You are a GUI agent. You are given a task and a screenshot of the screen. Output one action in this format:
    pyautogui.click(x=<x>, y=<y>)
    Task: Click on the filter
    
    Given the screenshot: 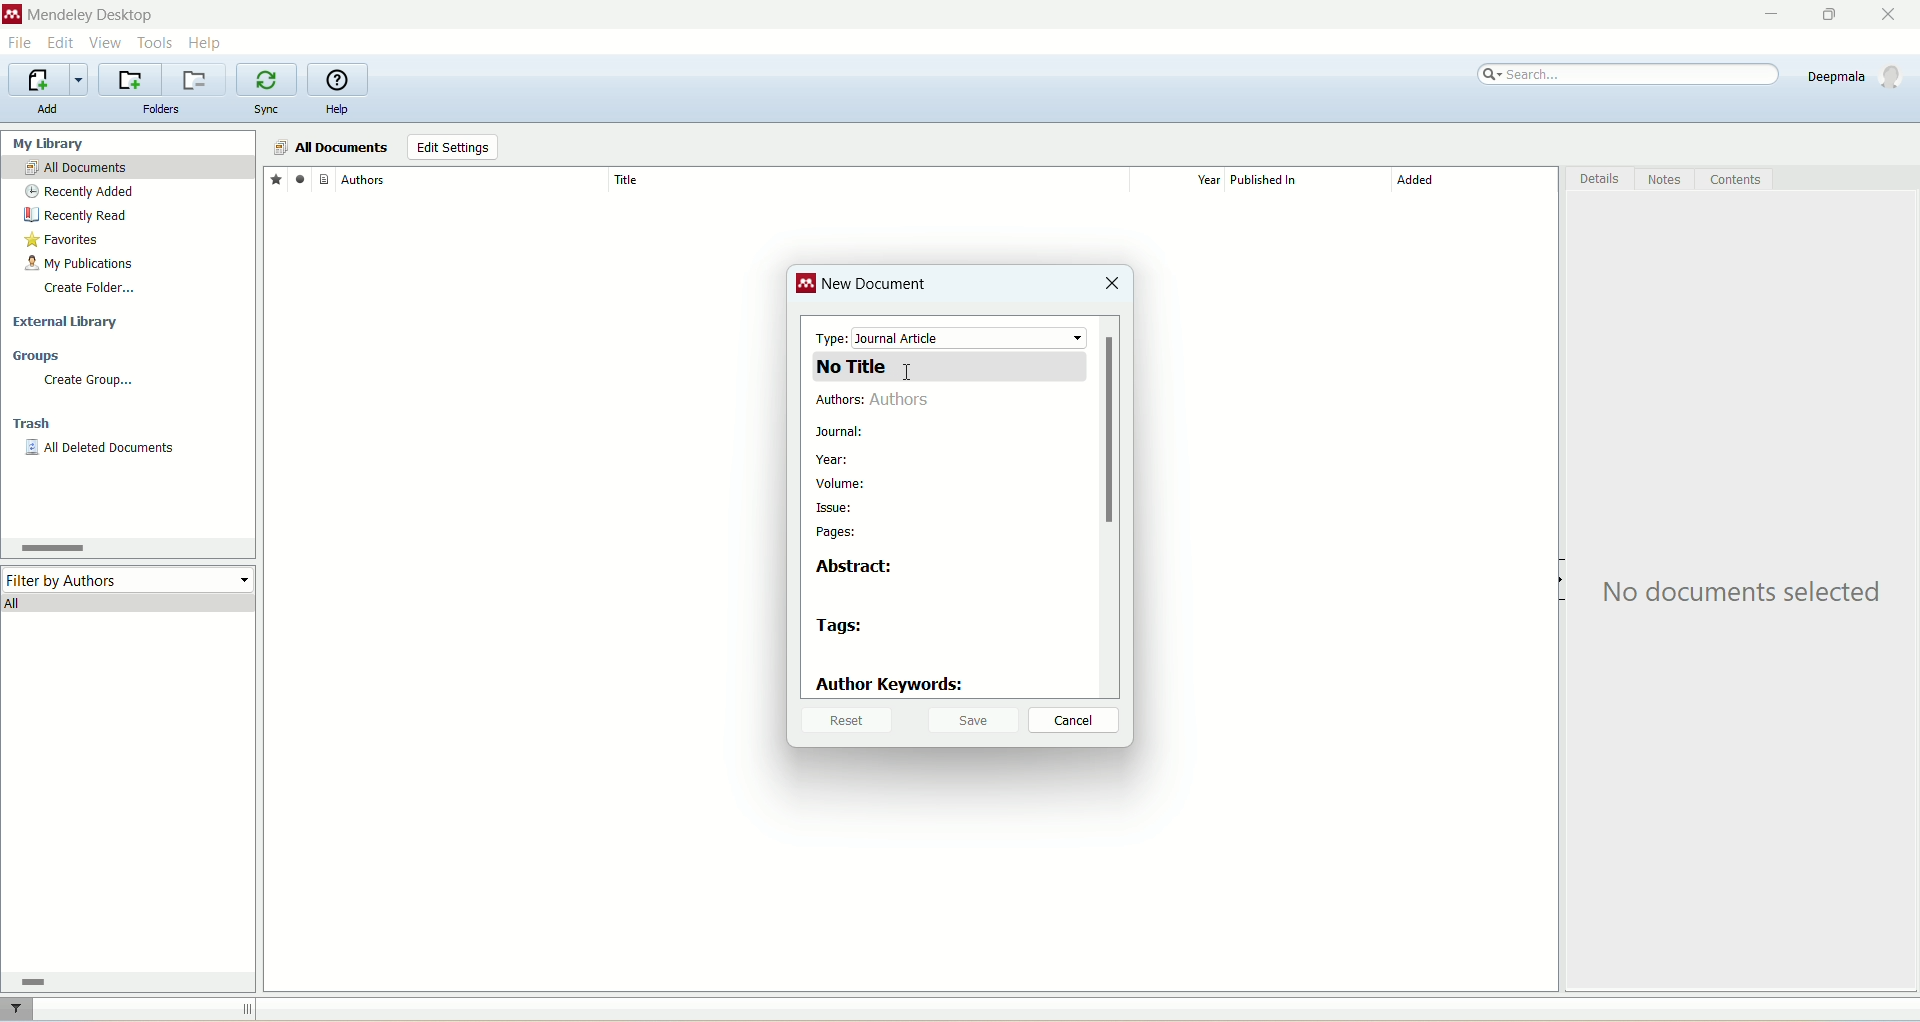 What is the action you would take?
    pyautogui.click(x=19, y=1009)
    